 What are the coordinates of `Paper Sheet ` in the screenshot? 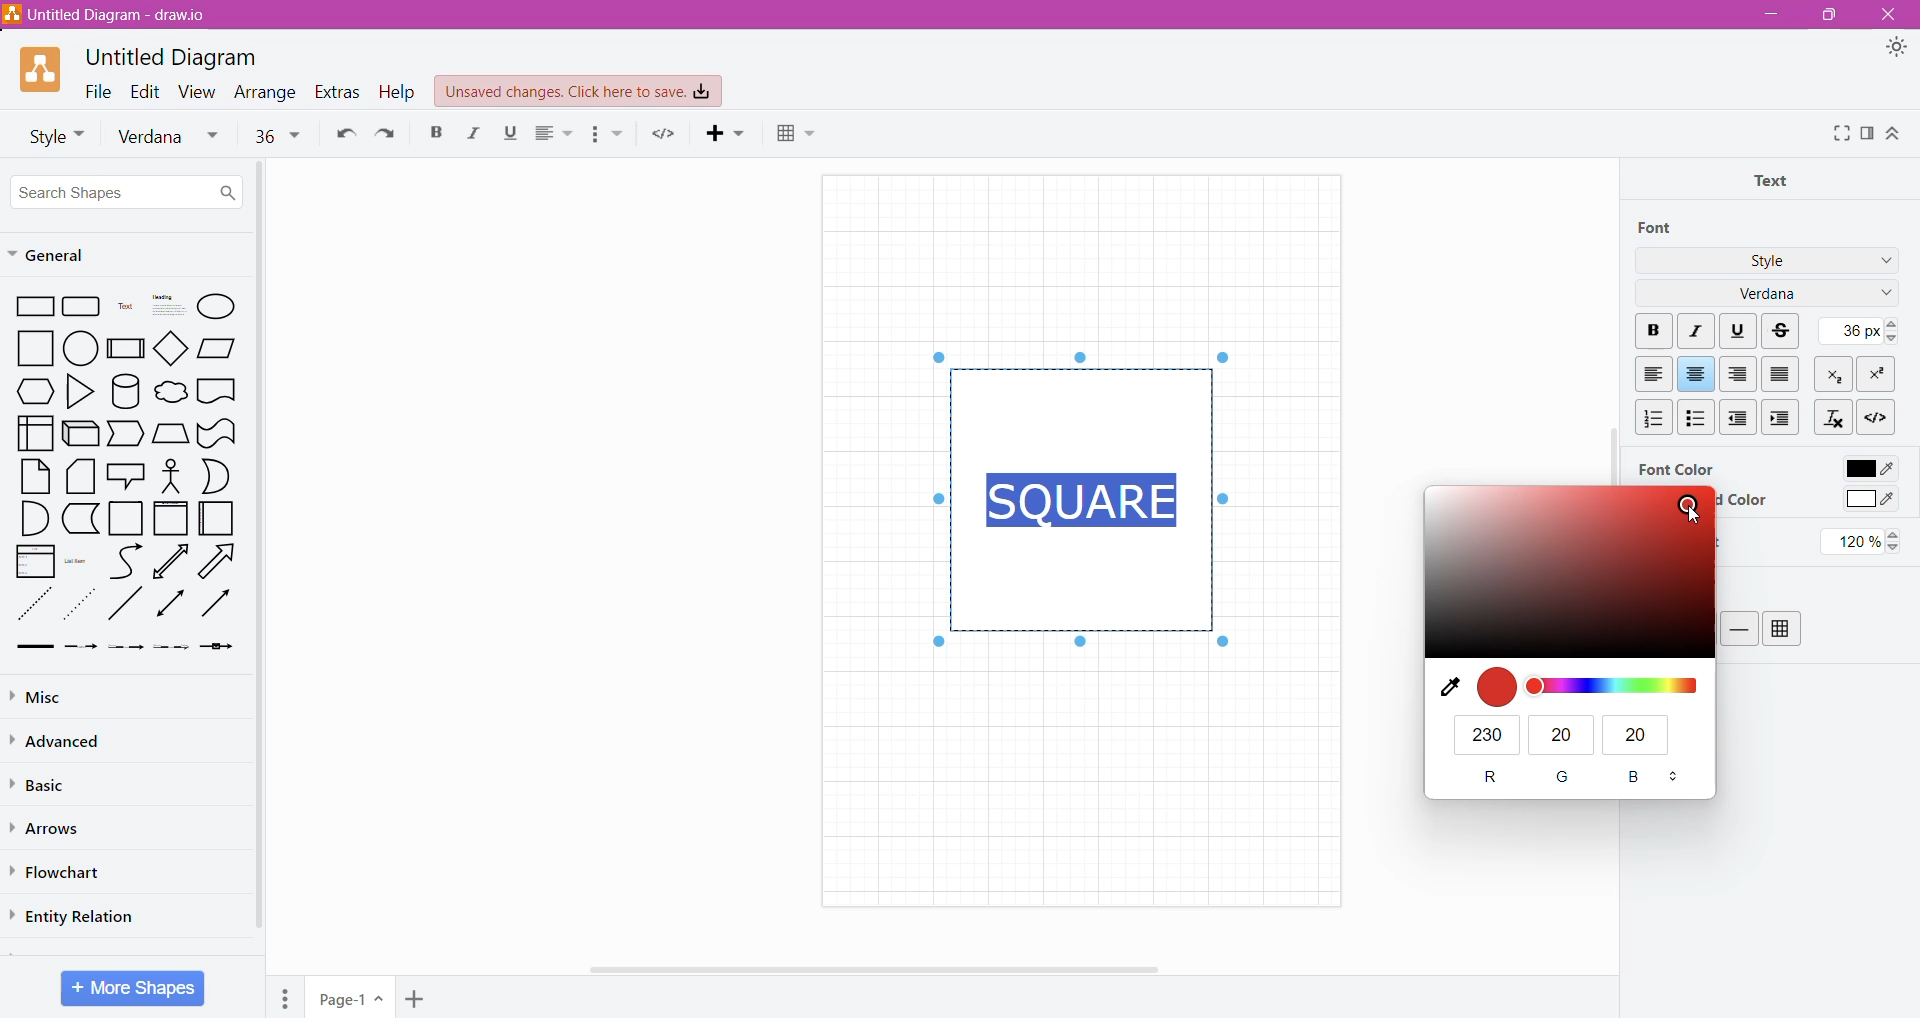 It's located at (35, 476).